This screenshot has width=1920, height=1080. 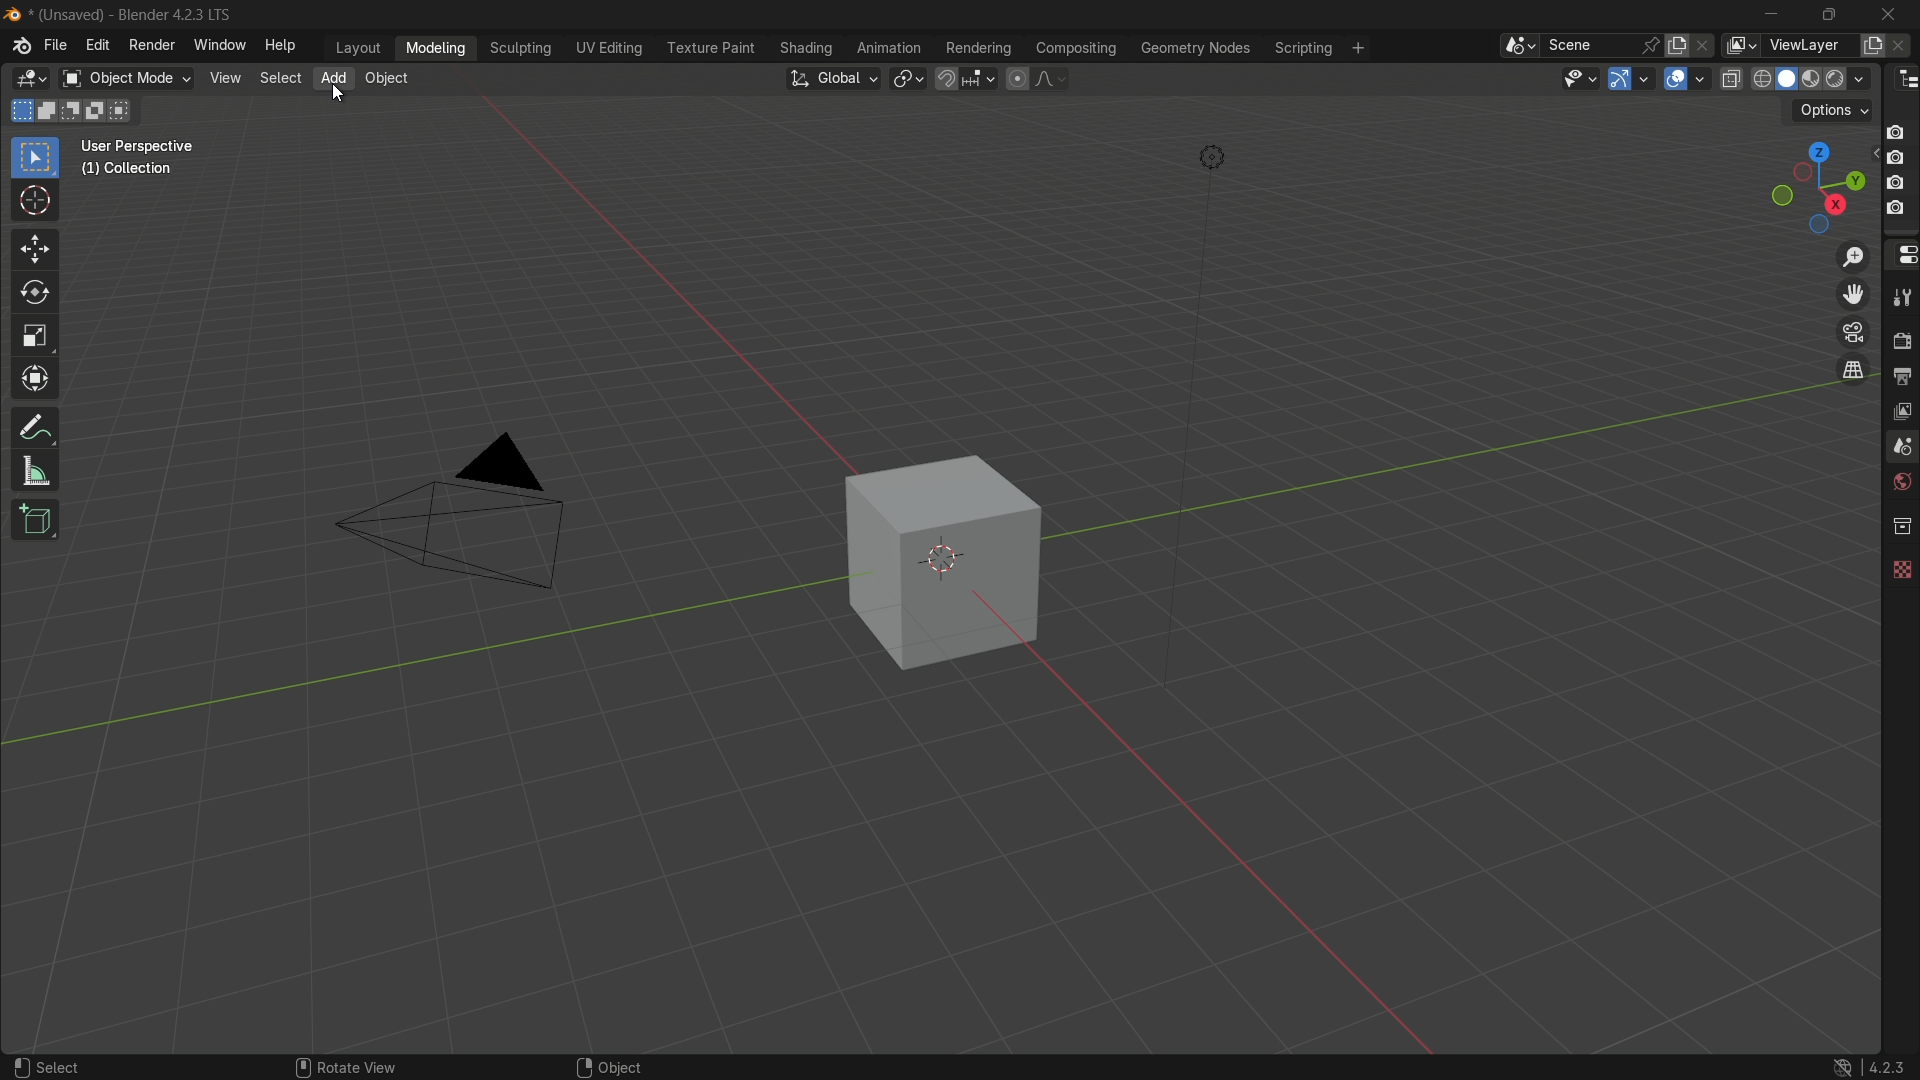 What do you see at coordinates (1217, 155) in the screenshot?
I see `light` at bounding box center [1217, 155].